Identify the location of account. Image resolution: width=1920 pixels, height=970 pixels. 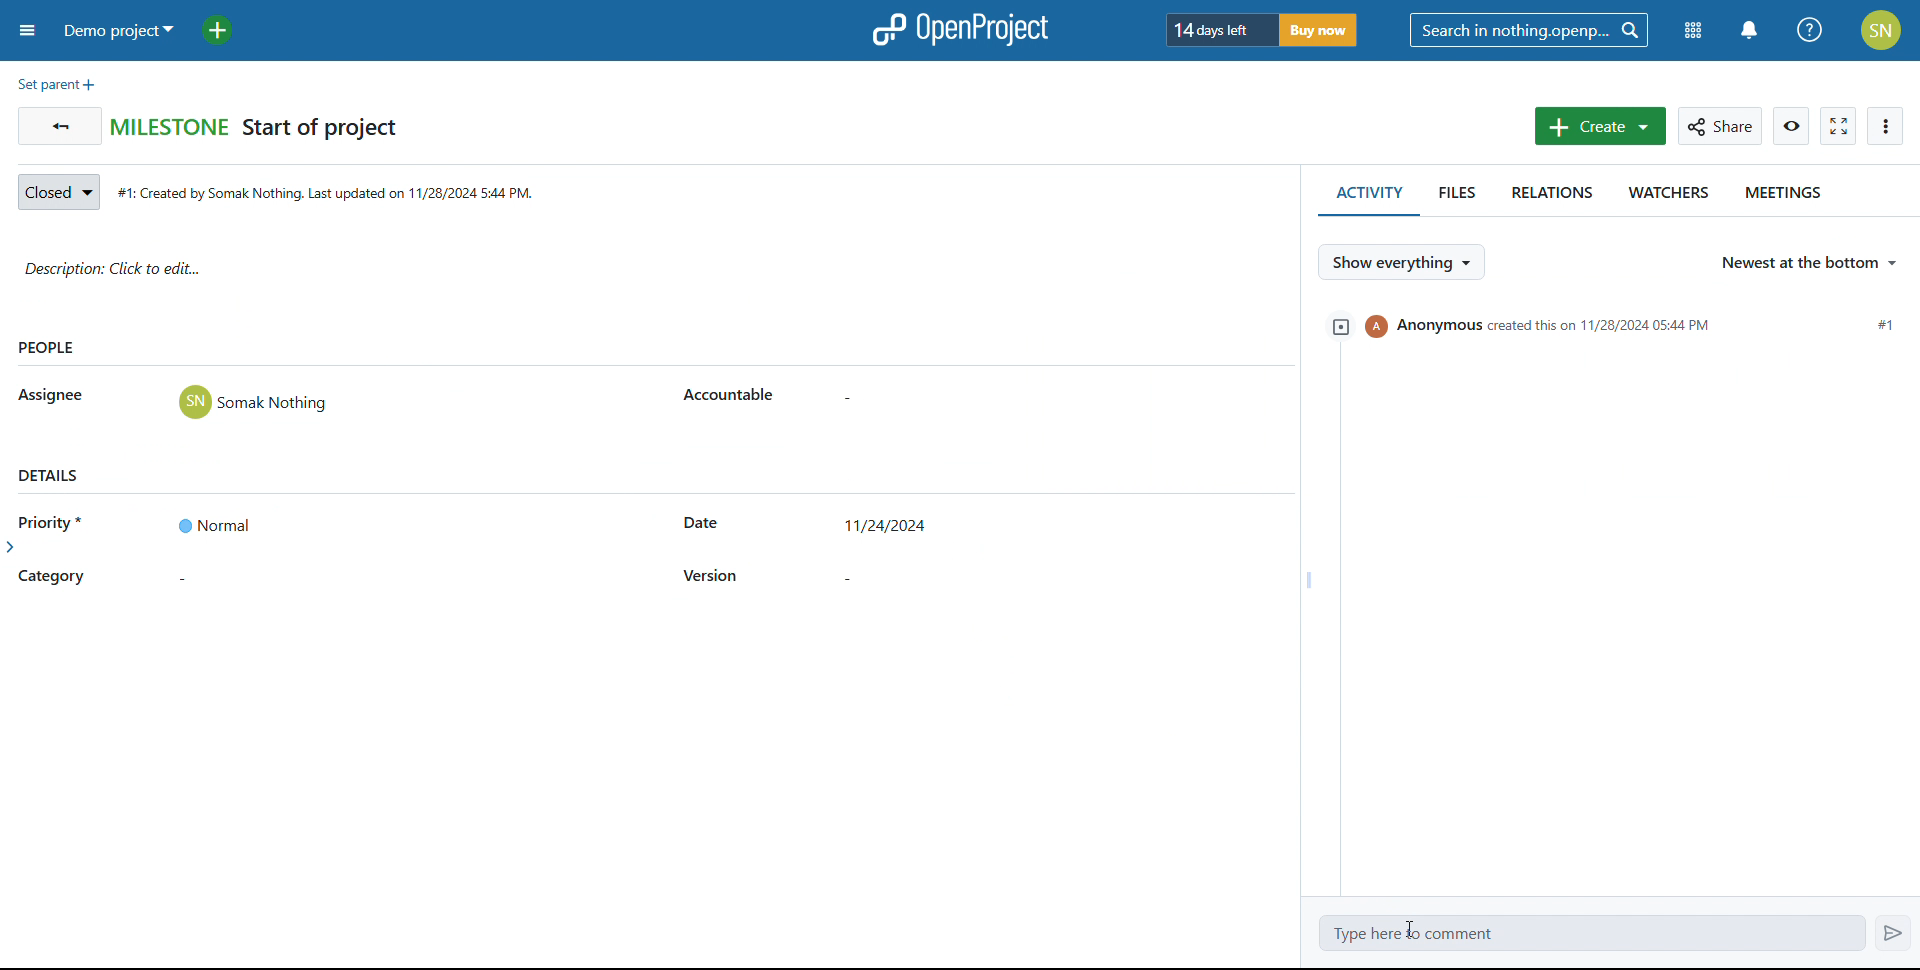
(1881, 30).